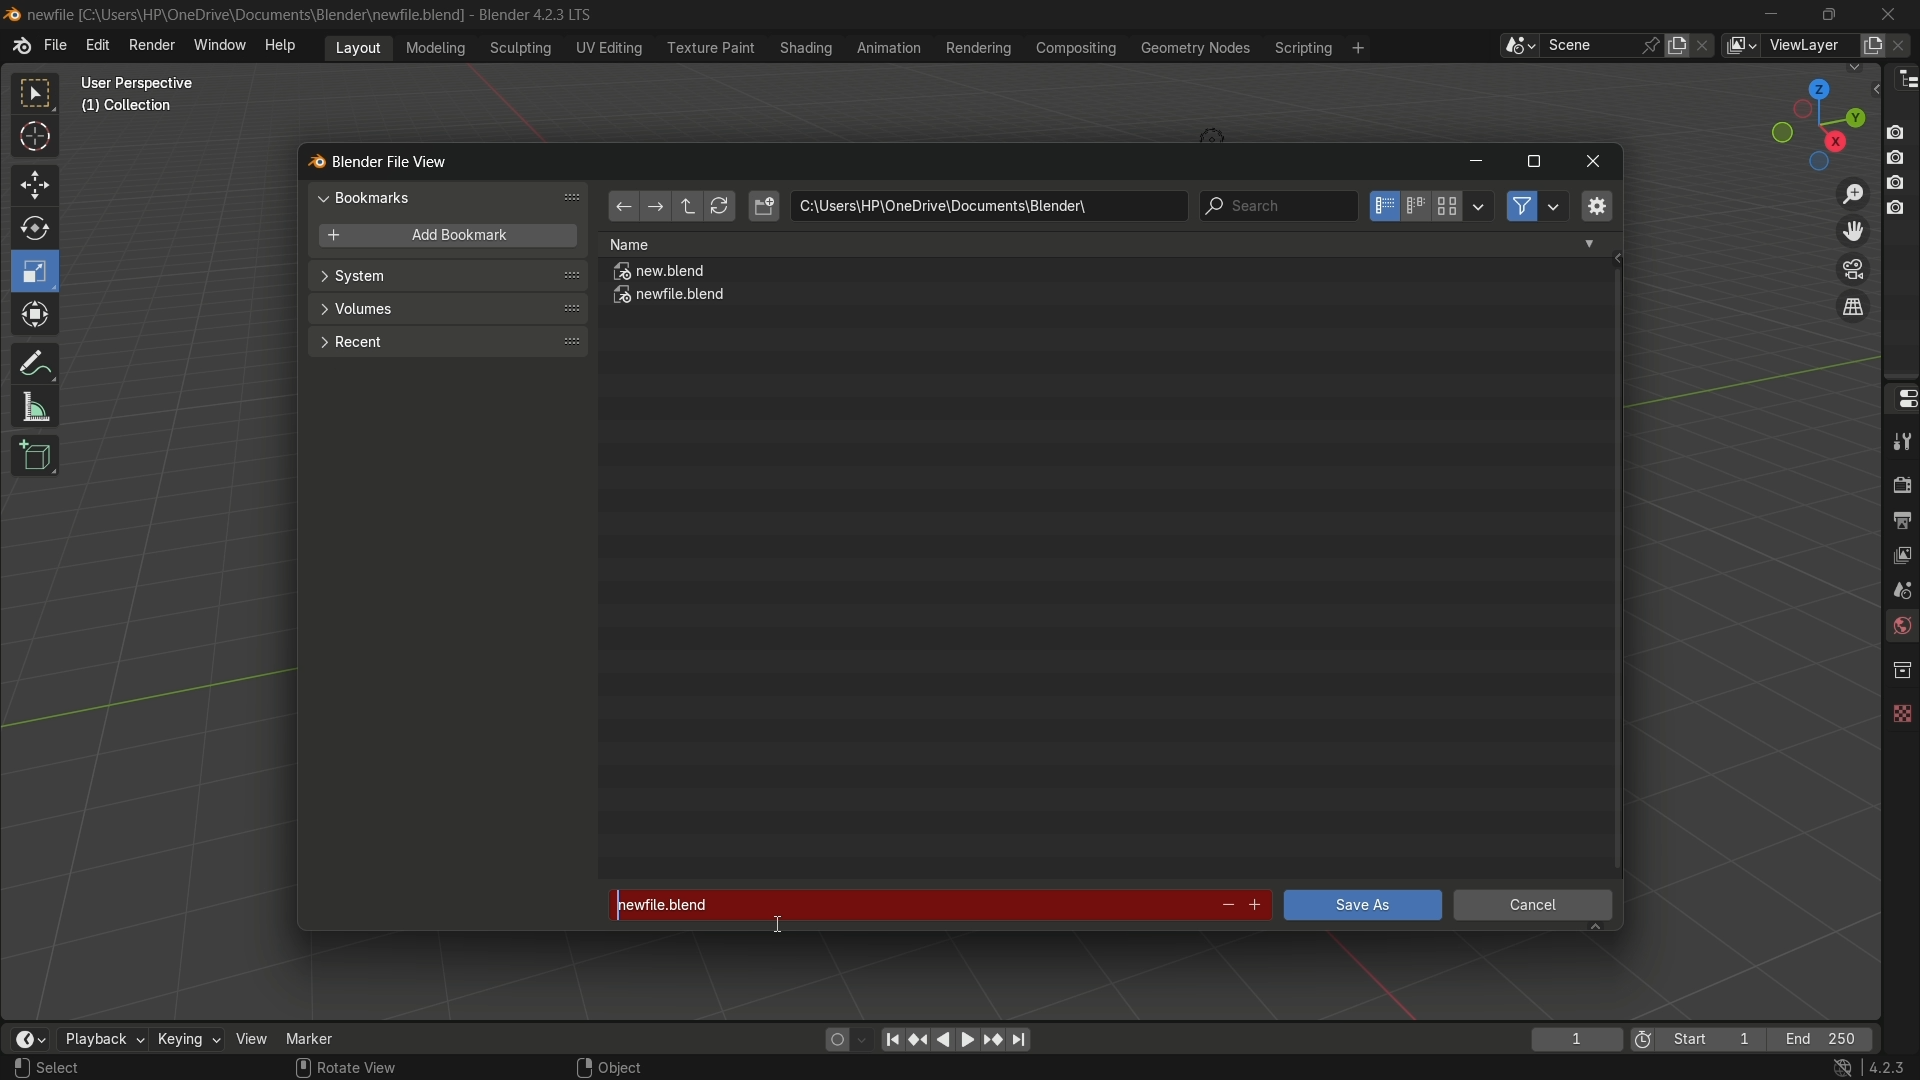 Image resolution: width=1920 pixels, height=1080 pixels. Describe the element at coordinates (1533, 162) in the screenshot. I see `maximize or restore` at that location.